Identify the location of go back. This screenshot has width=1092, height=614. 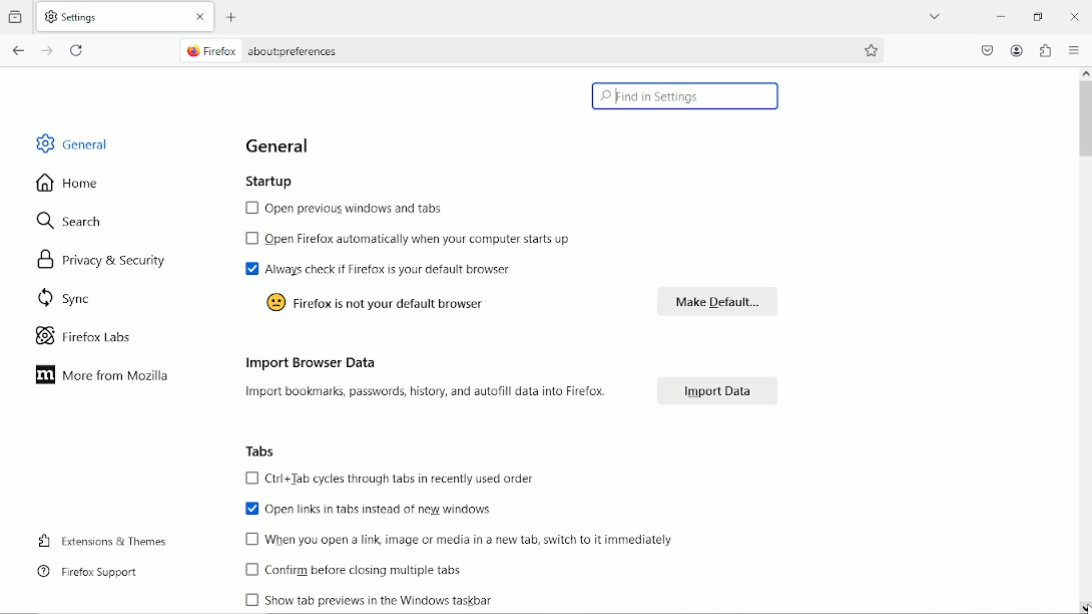
(20, 49).